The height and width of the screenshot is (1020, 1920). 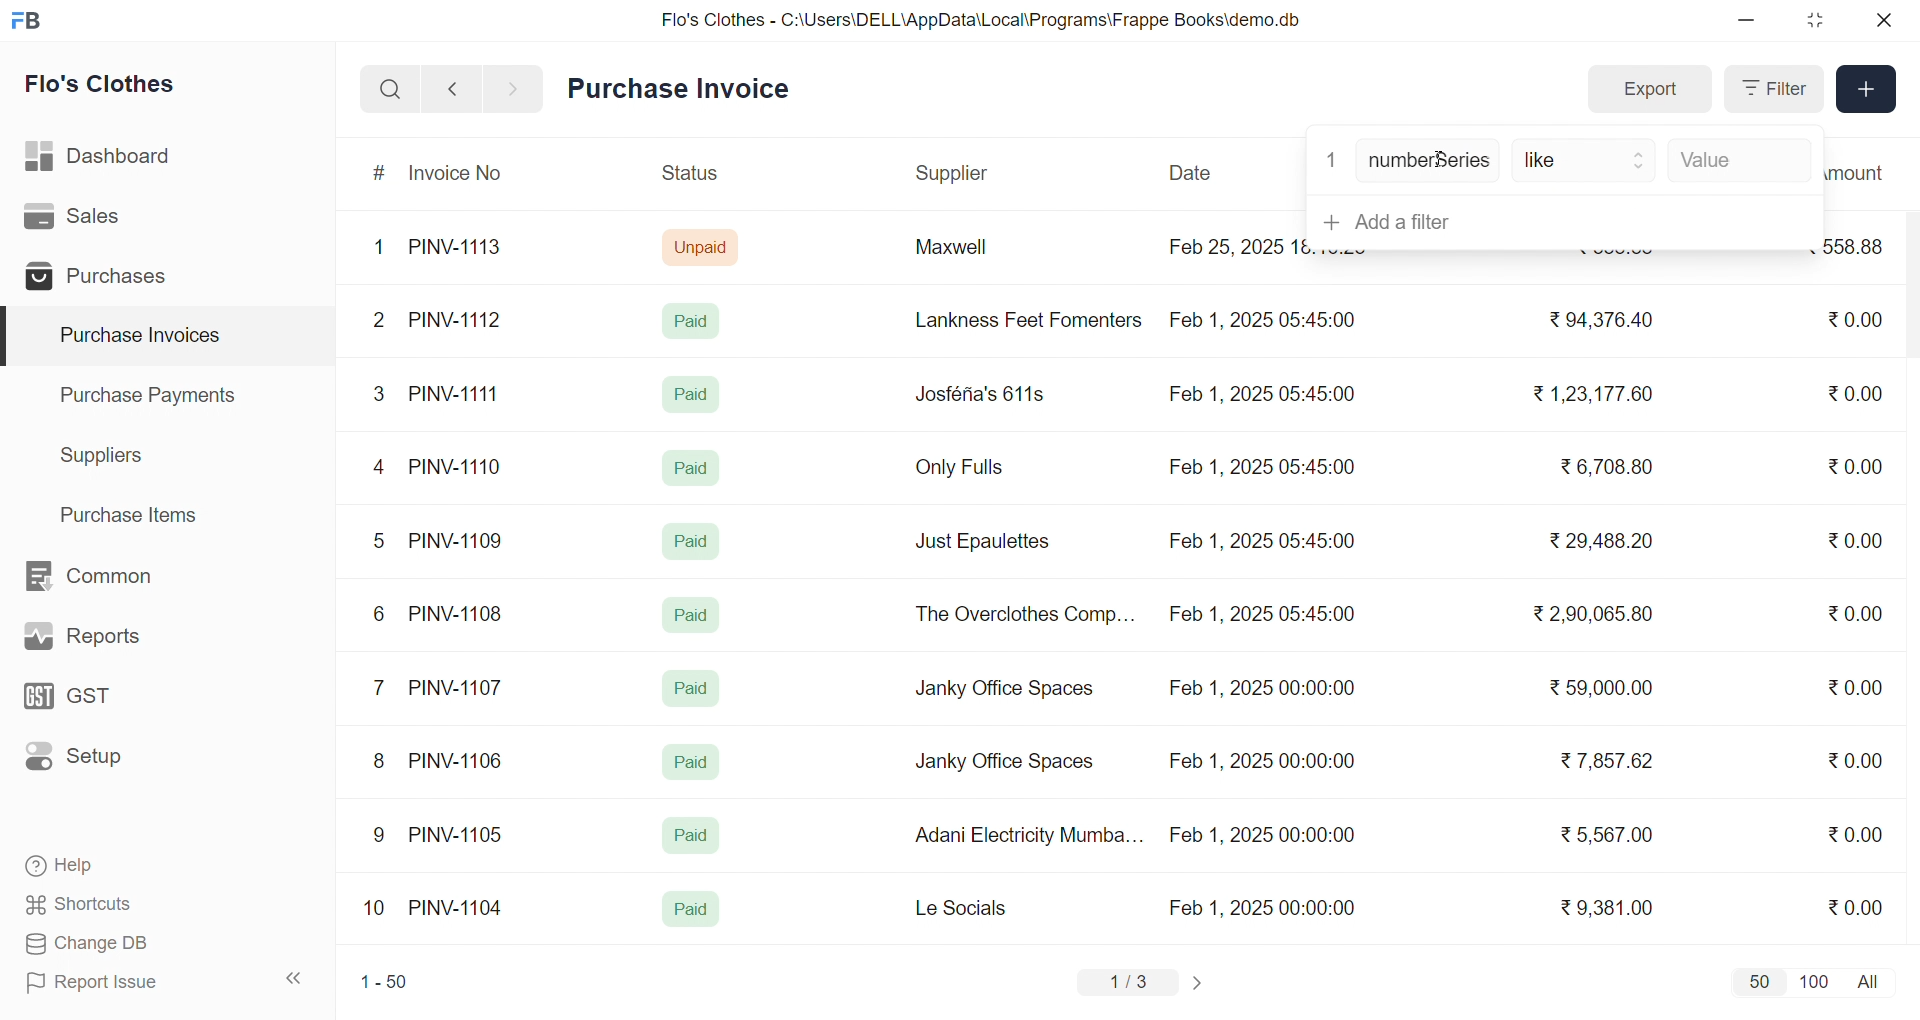 I want to click on ₹0.00, so click(x=1861, y=685).